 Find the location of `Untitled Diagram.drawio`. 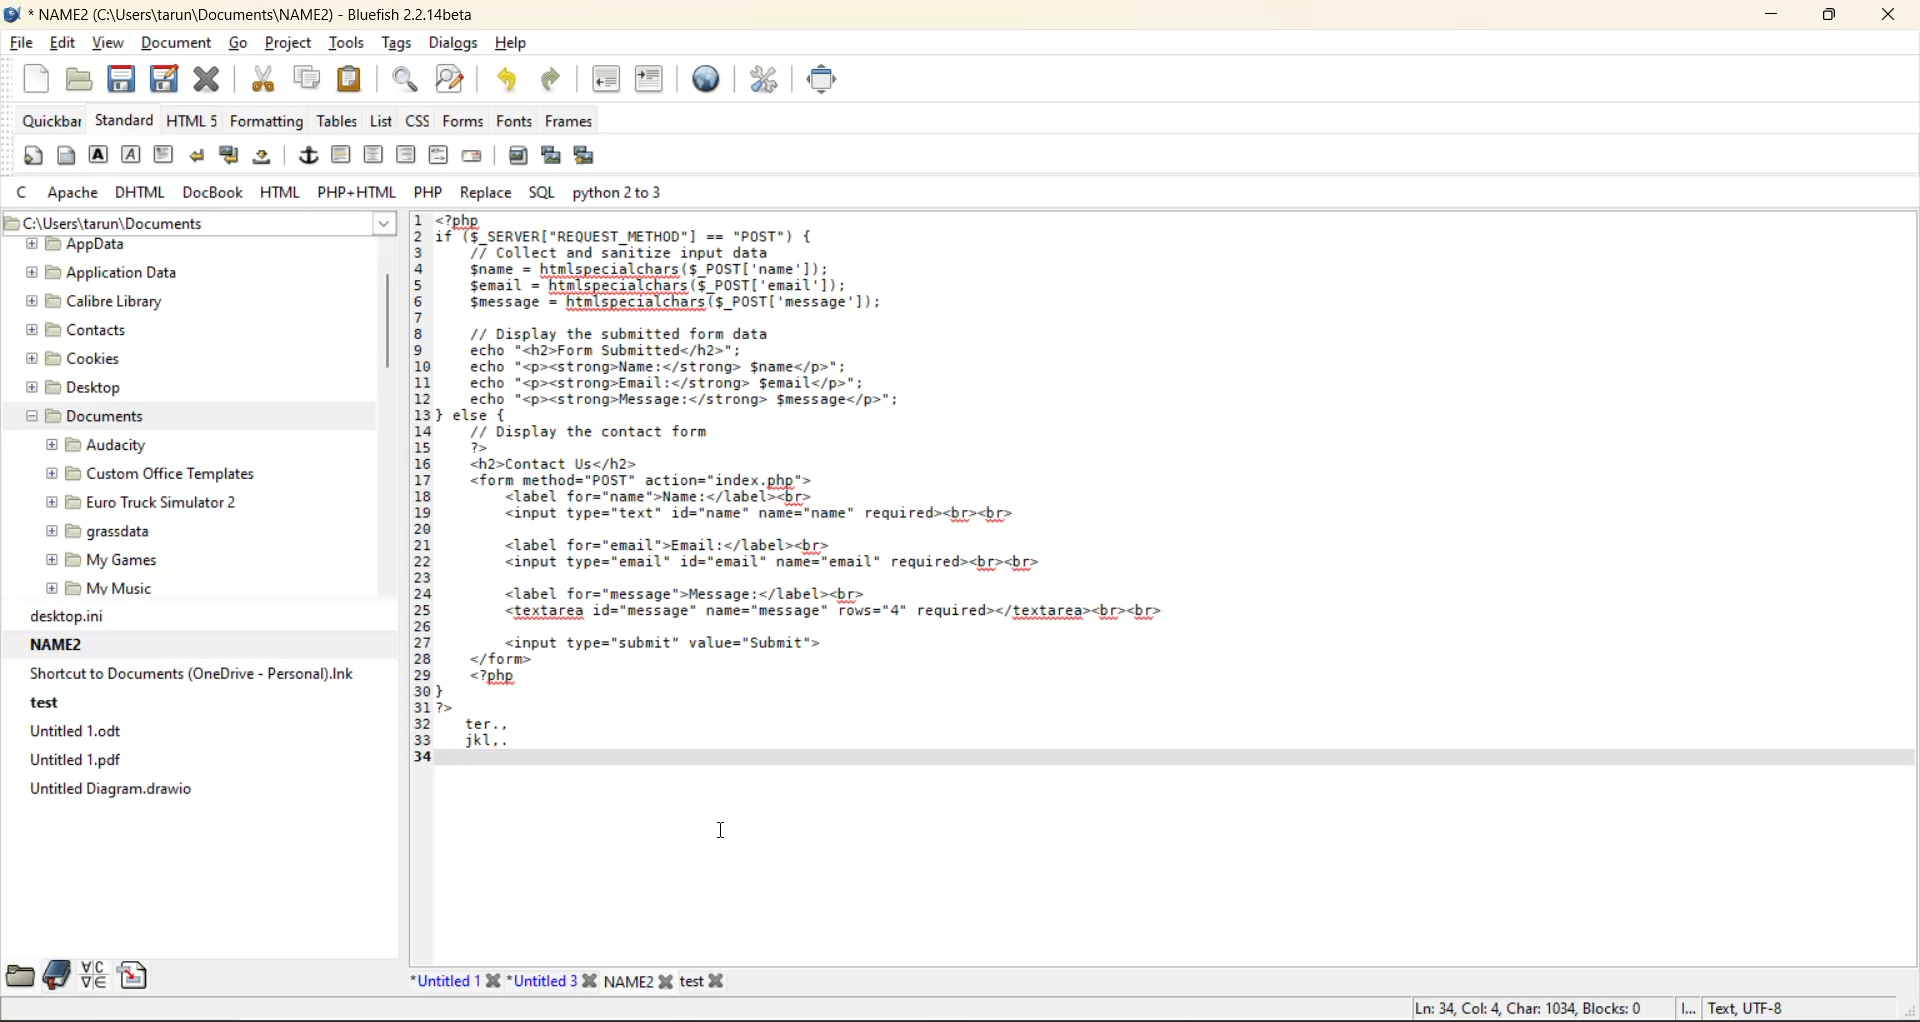

Untitled Diagram.drawio is located at coordinates (107, 792).